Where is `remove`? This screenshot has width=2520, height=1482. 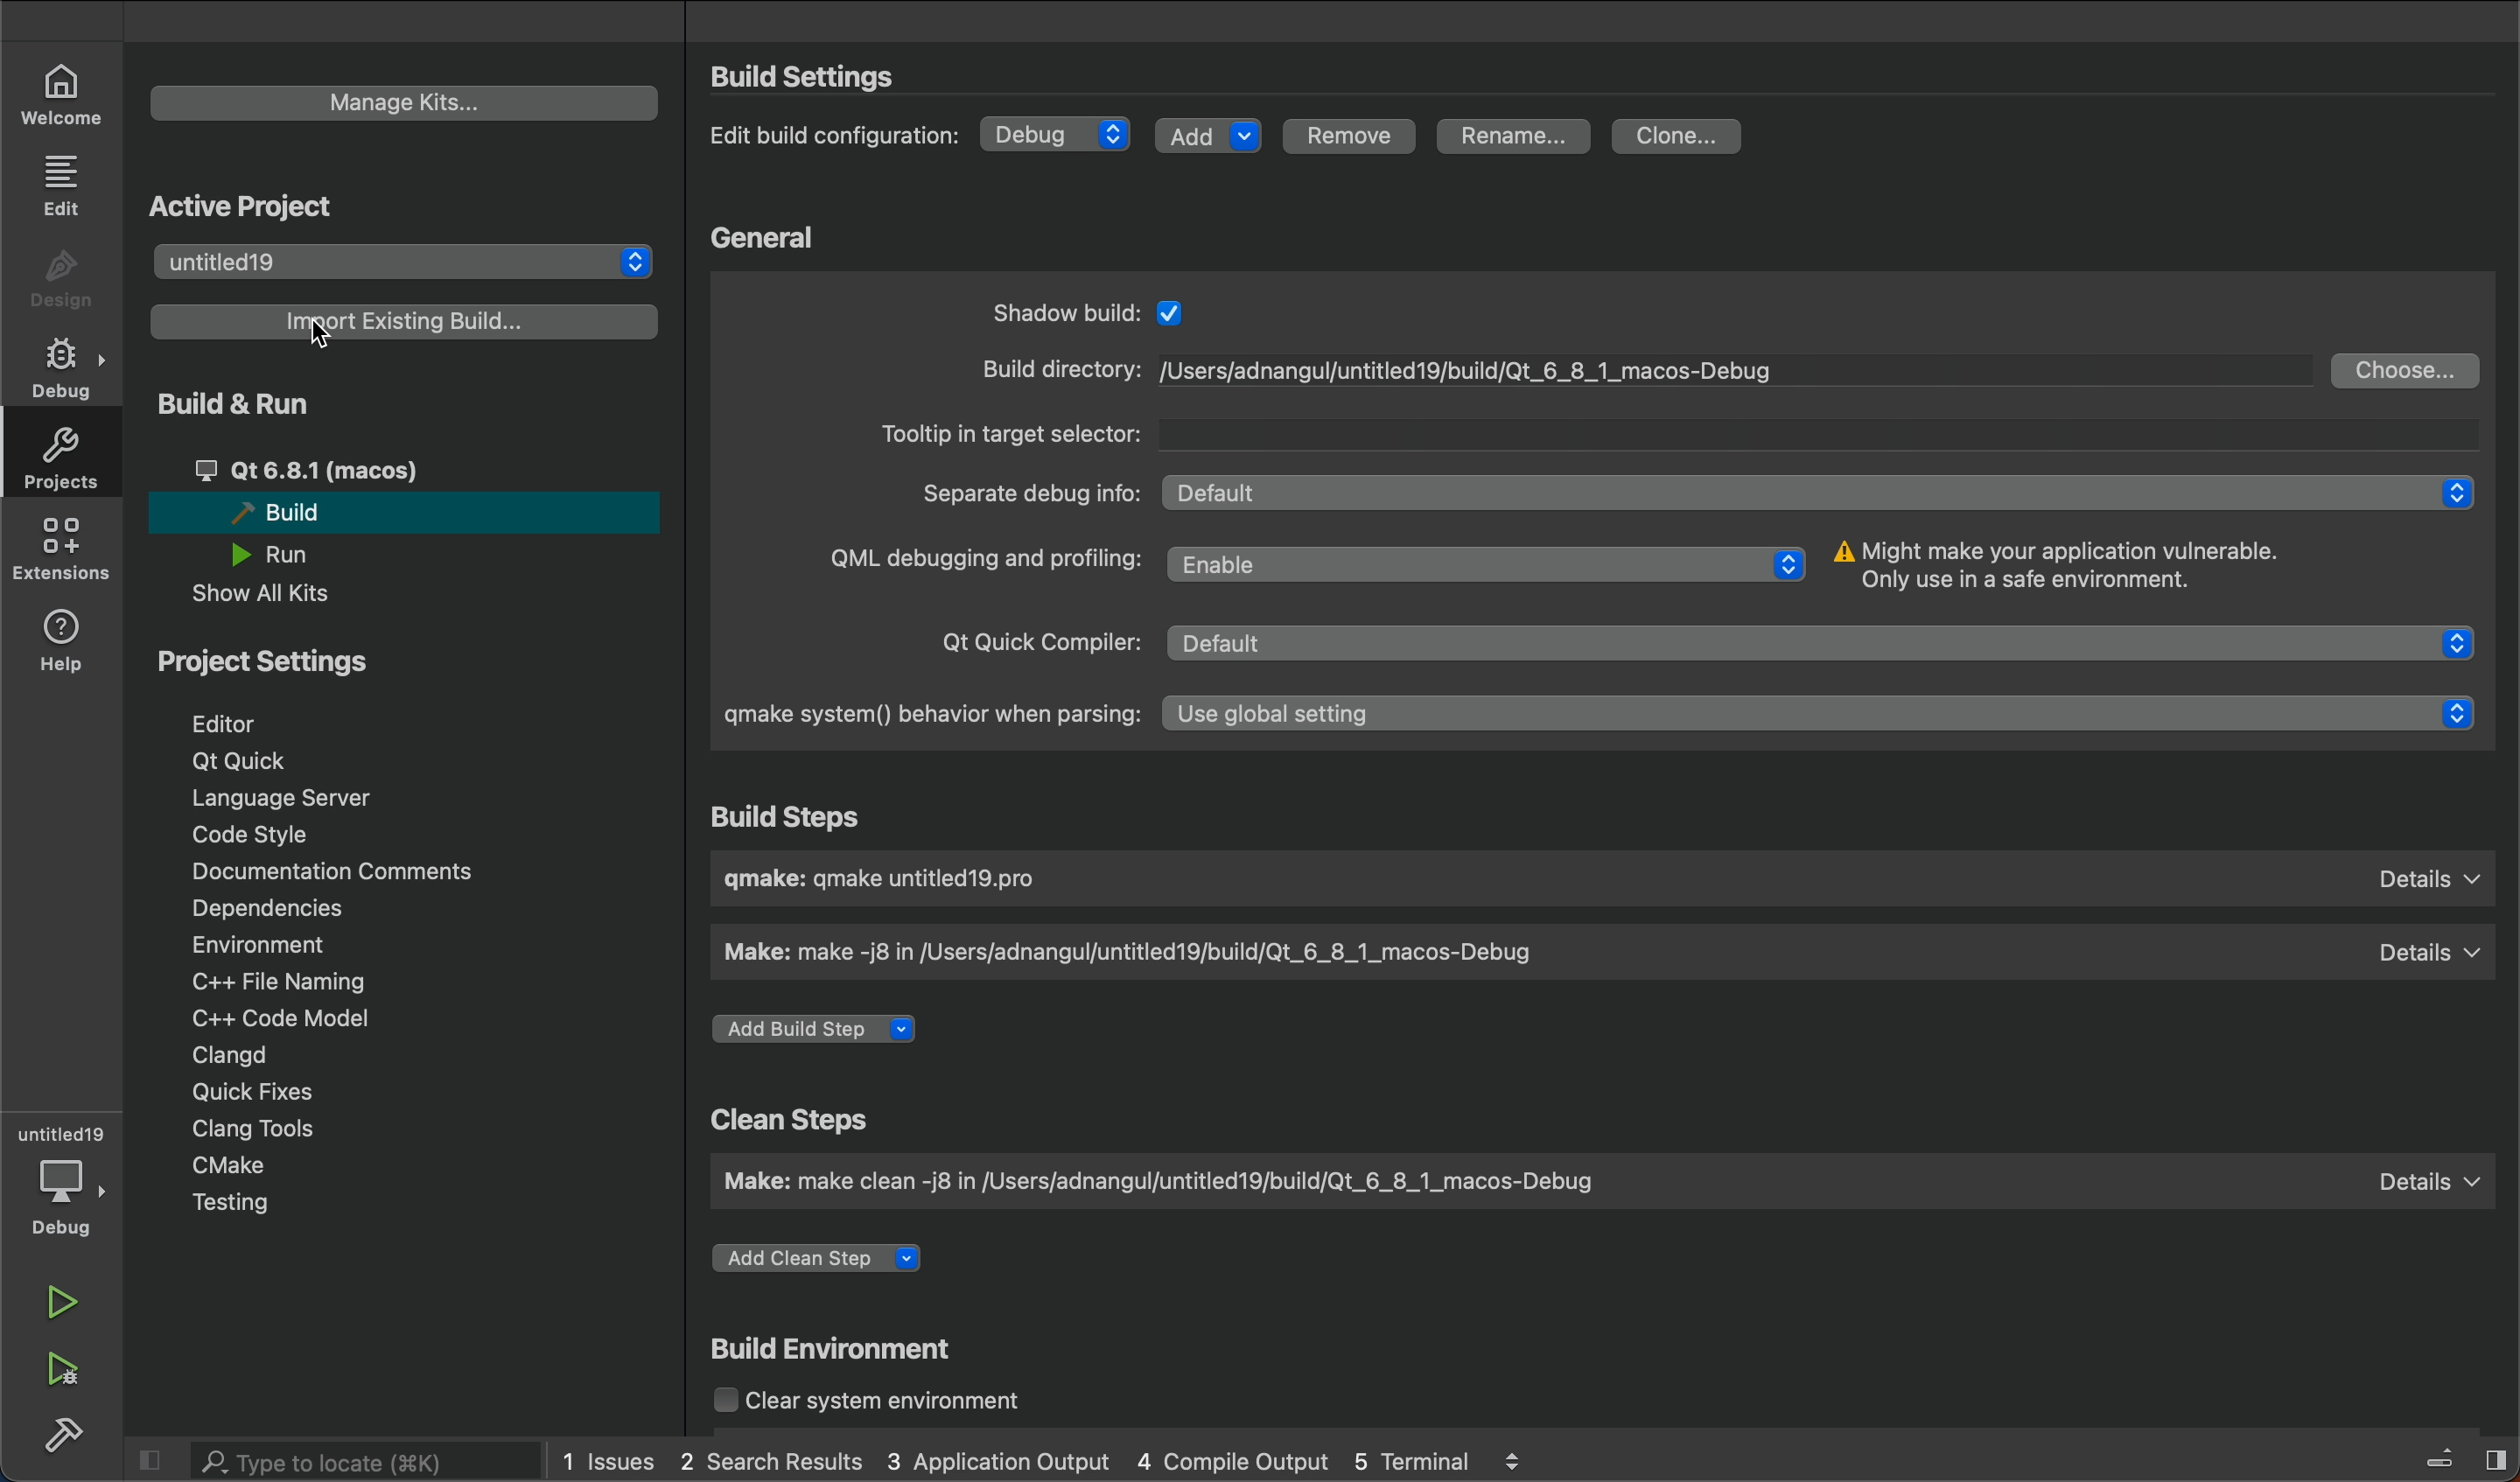 remove is located at coordinates (1347, 139).